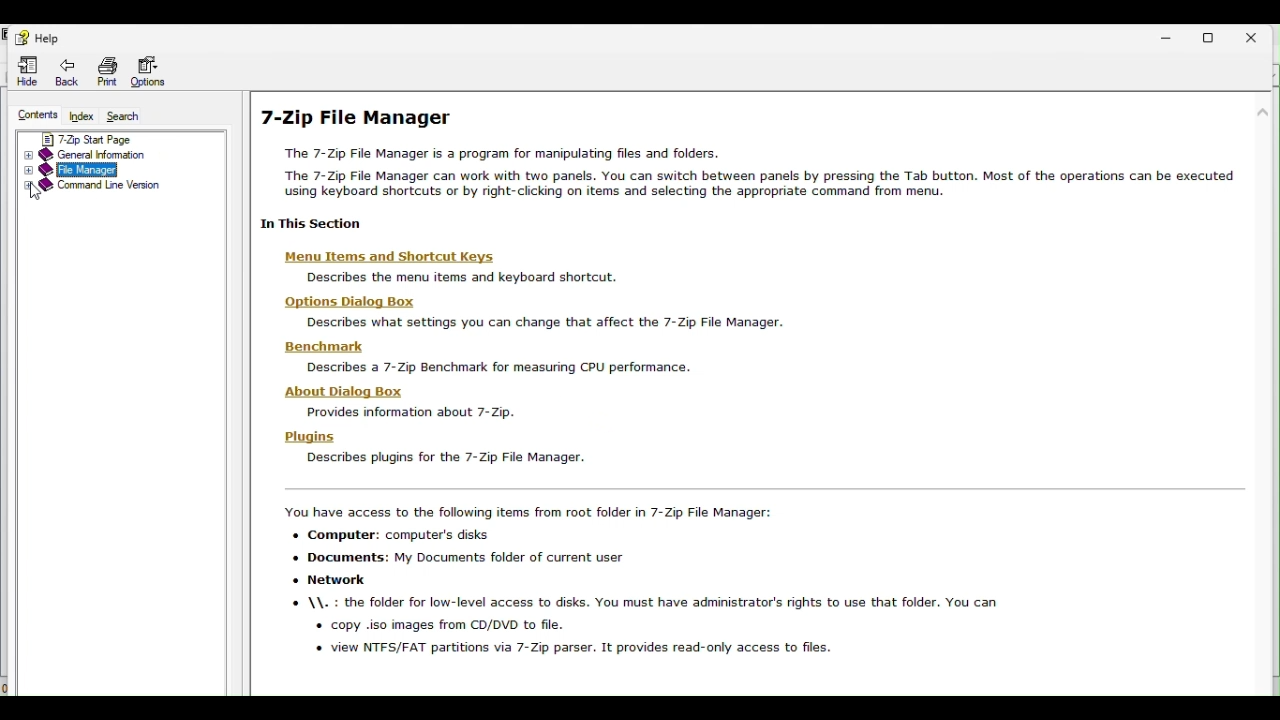 Image resolution: width=1280 pixels, height=720 pixels. I want to click on Minimise, so click(1174, 38).